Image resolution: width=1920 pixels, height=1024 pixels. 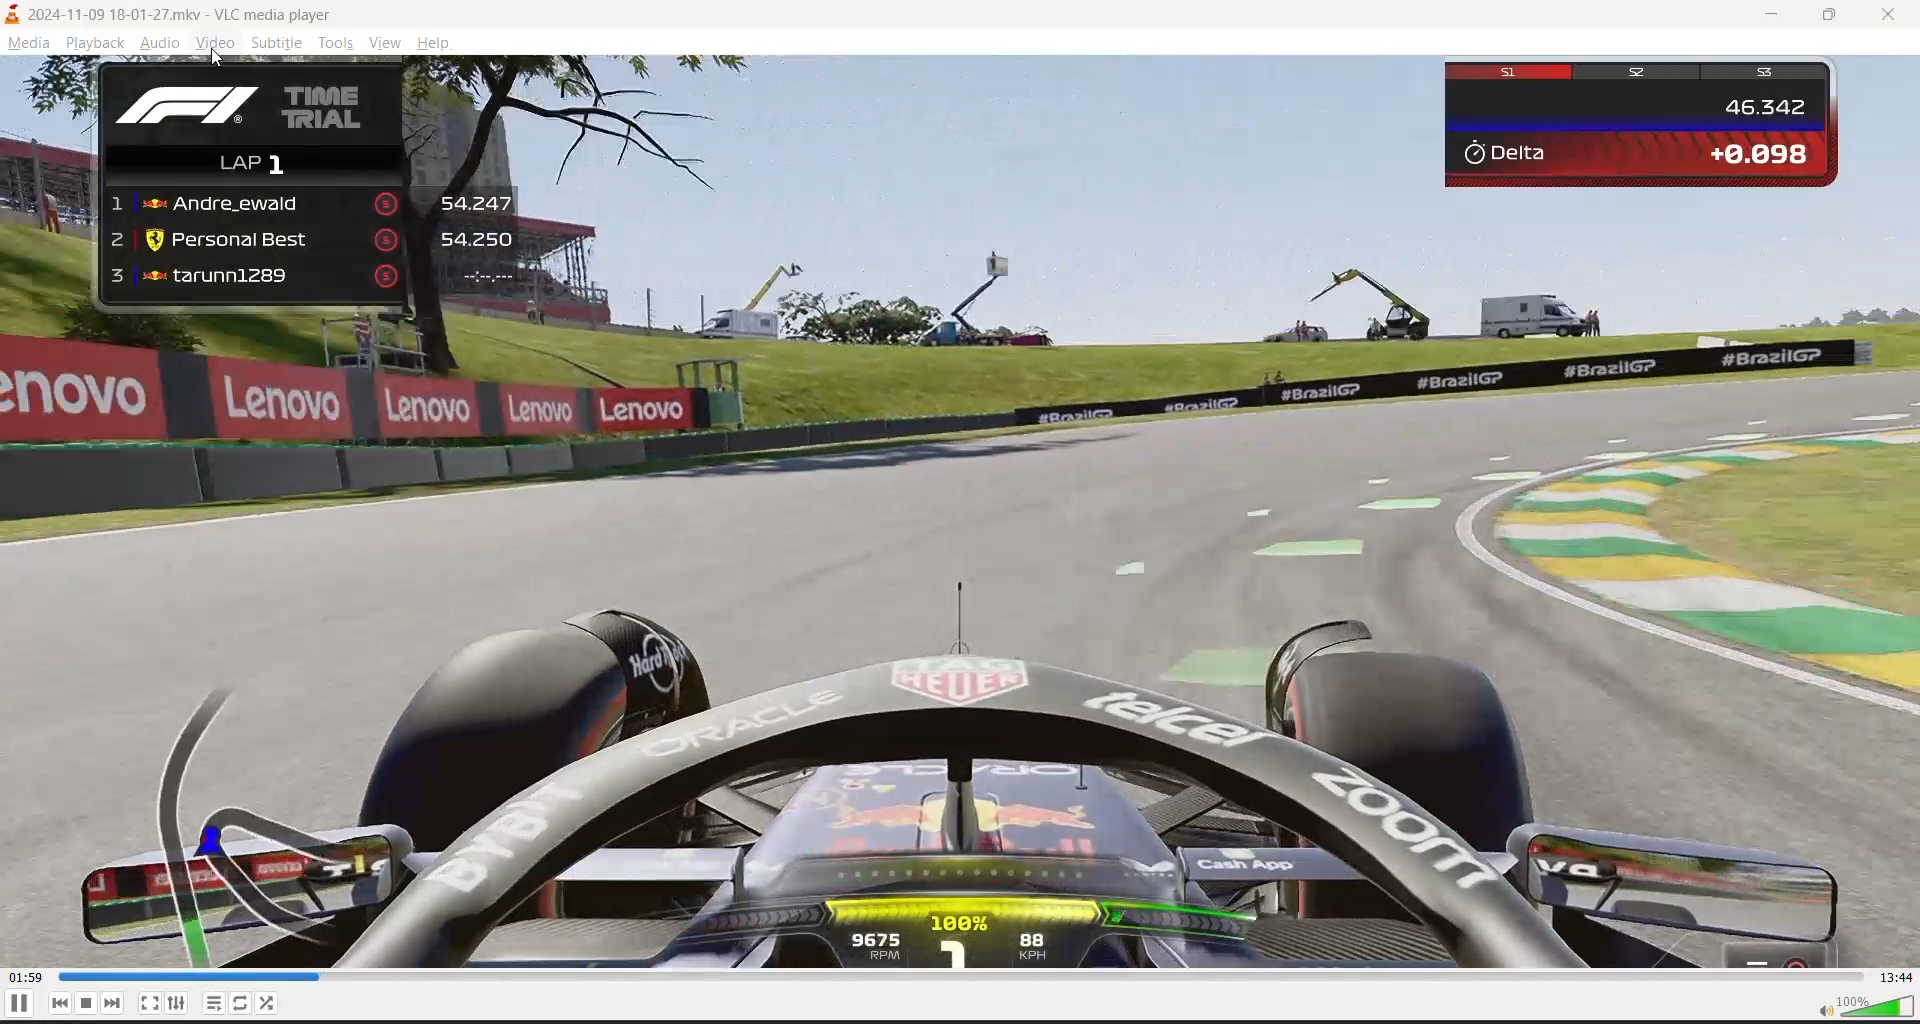 What do you see at coordinates (157, 43) in the screenshot?
I see `audio` at bounding box center [157, 43].